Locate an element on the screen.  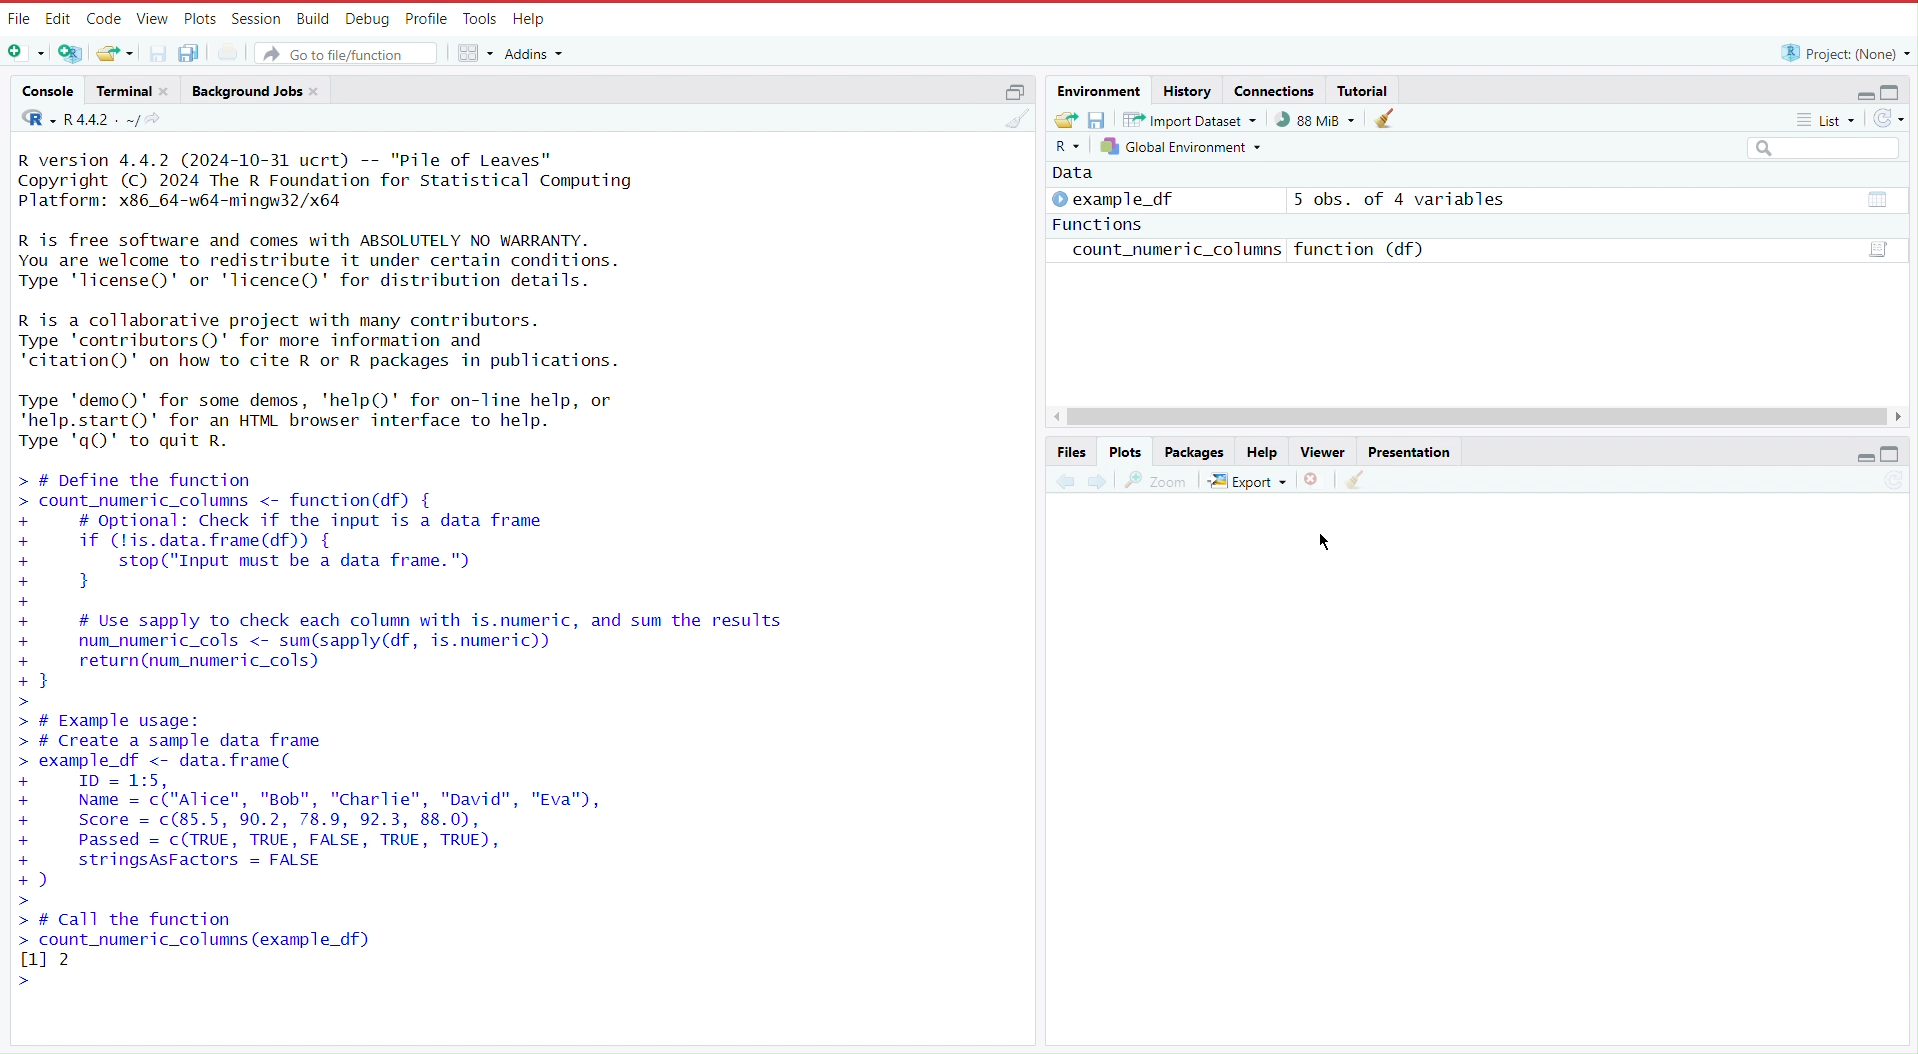
Files is located at coordinates (1073, 451).